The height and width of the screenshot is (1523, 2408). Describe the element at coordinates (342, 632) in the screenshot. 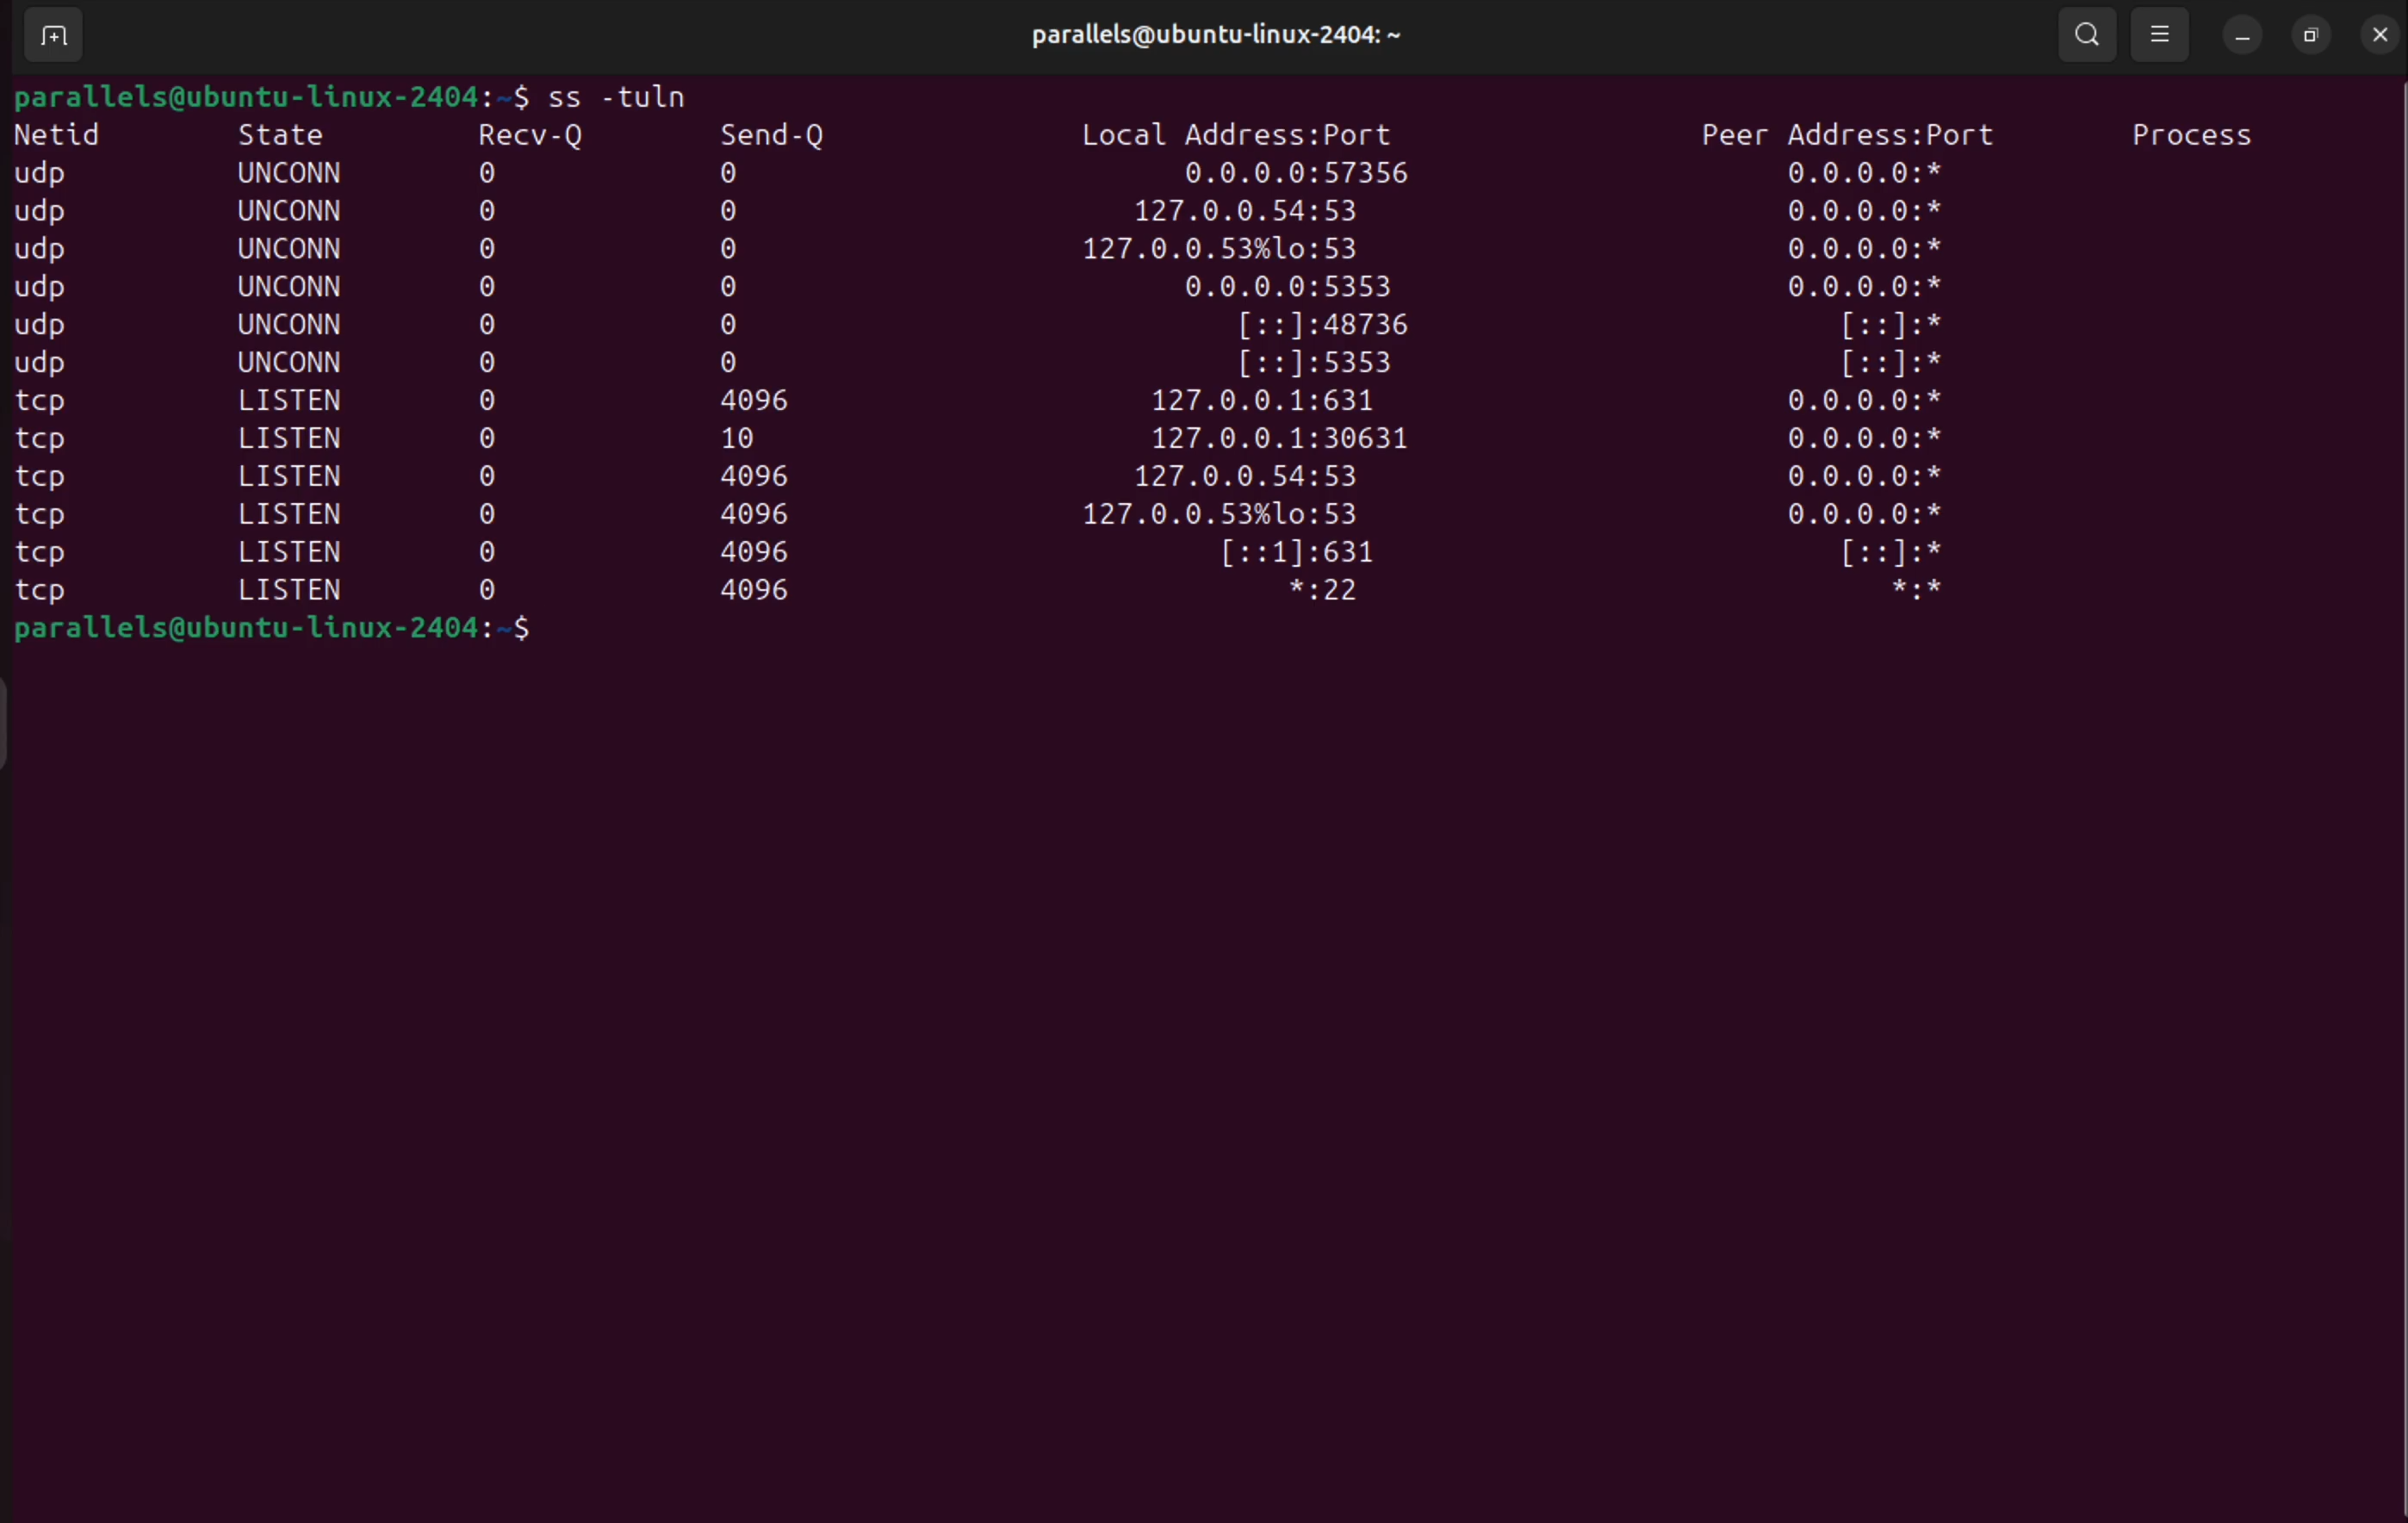

I see `bash prompt` at that location.